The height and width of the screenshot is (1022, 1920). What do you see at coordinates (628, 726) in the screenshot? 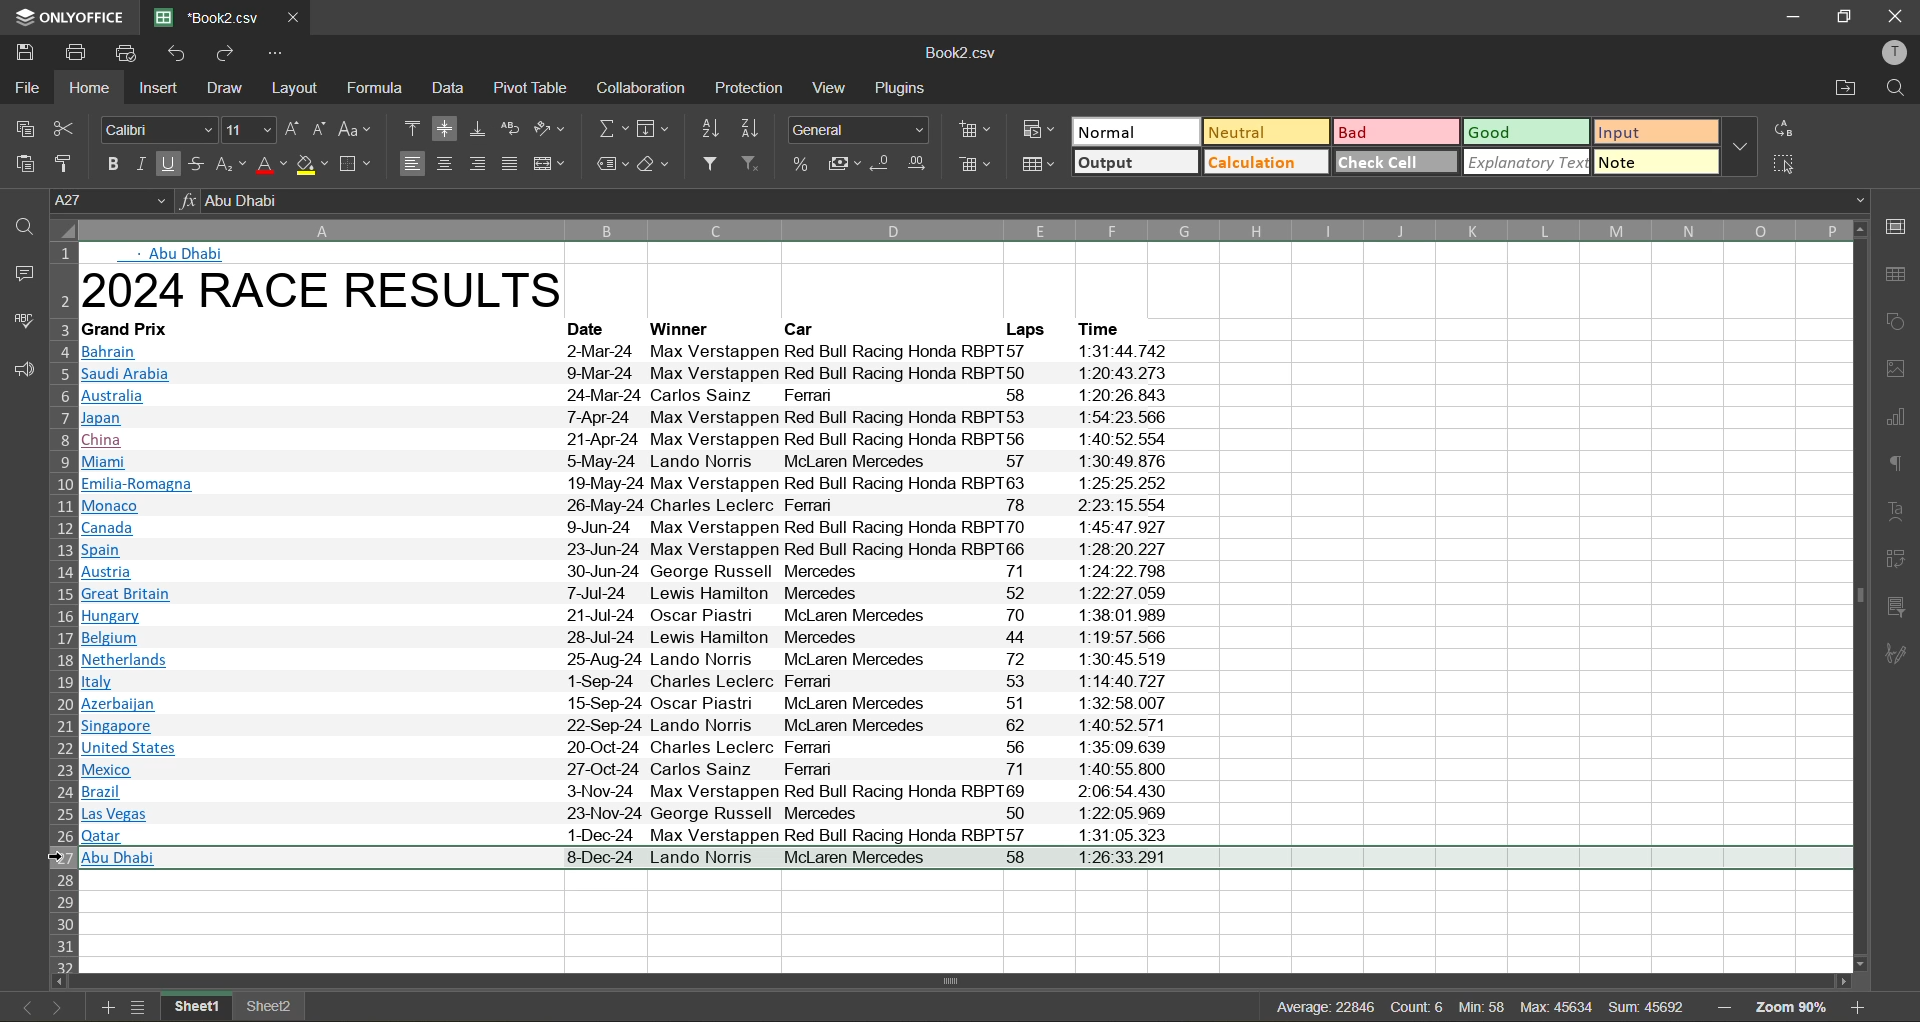
I see `text info` at bounding box center [628, 726].